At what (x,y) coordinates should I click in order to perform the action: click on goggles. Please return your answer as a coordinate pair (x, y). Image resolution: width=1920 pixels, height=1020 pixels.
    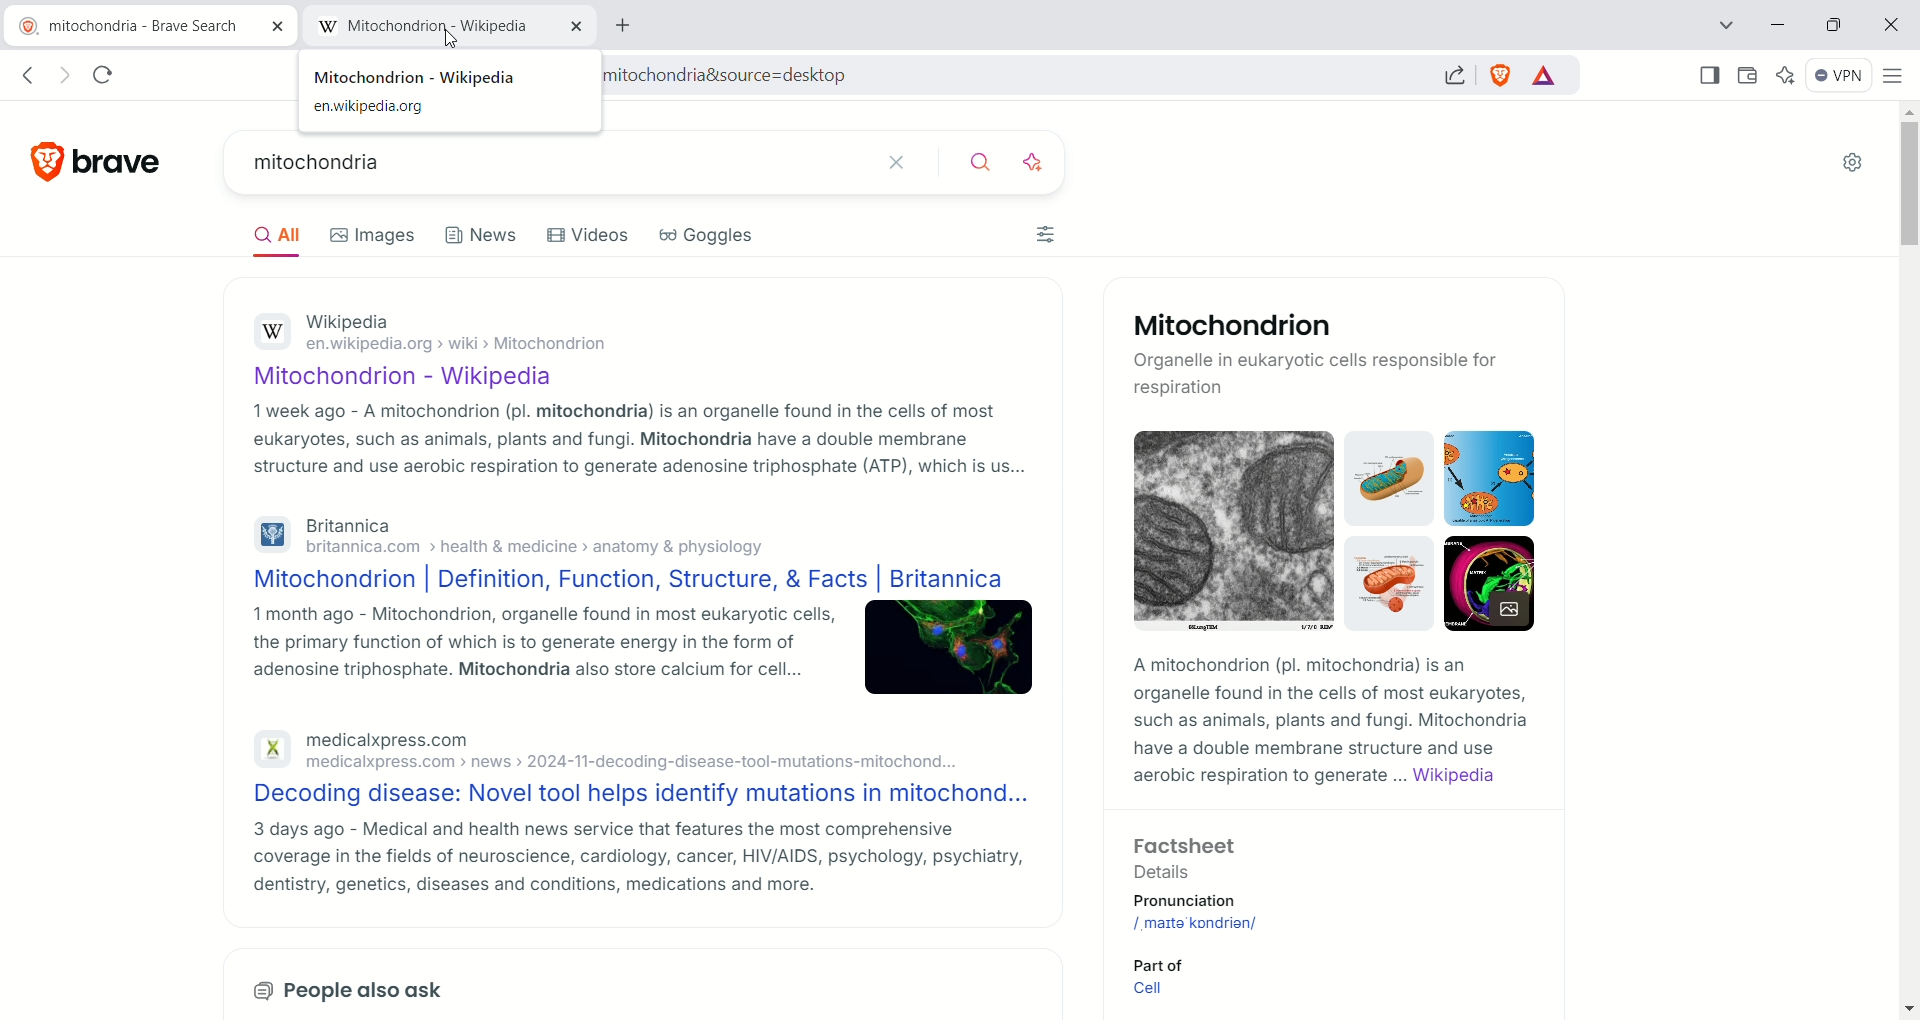
    Looking at the image, I should click on (707, 241).